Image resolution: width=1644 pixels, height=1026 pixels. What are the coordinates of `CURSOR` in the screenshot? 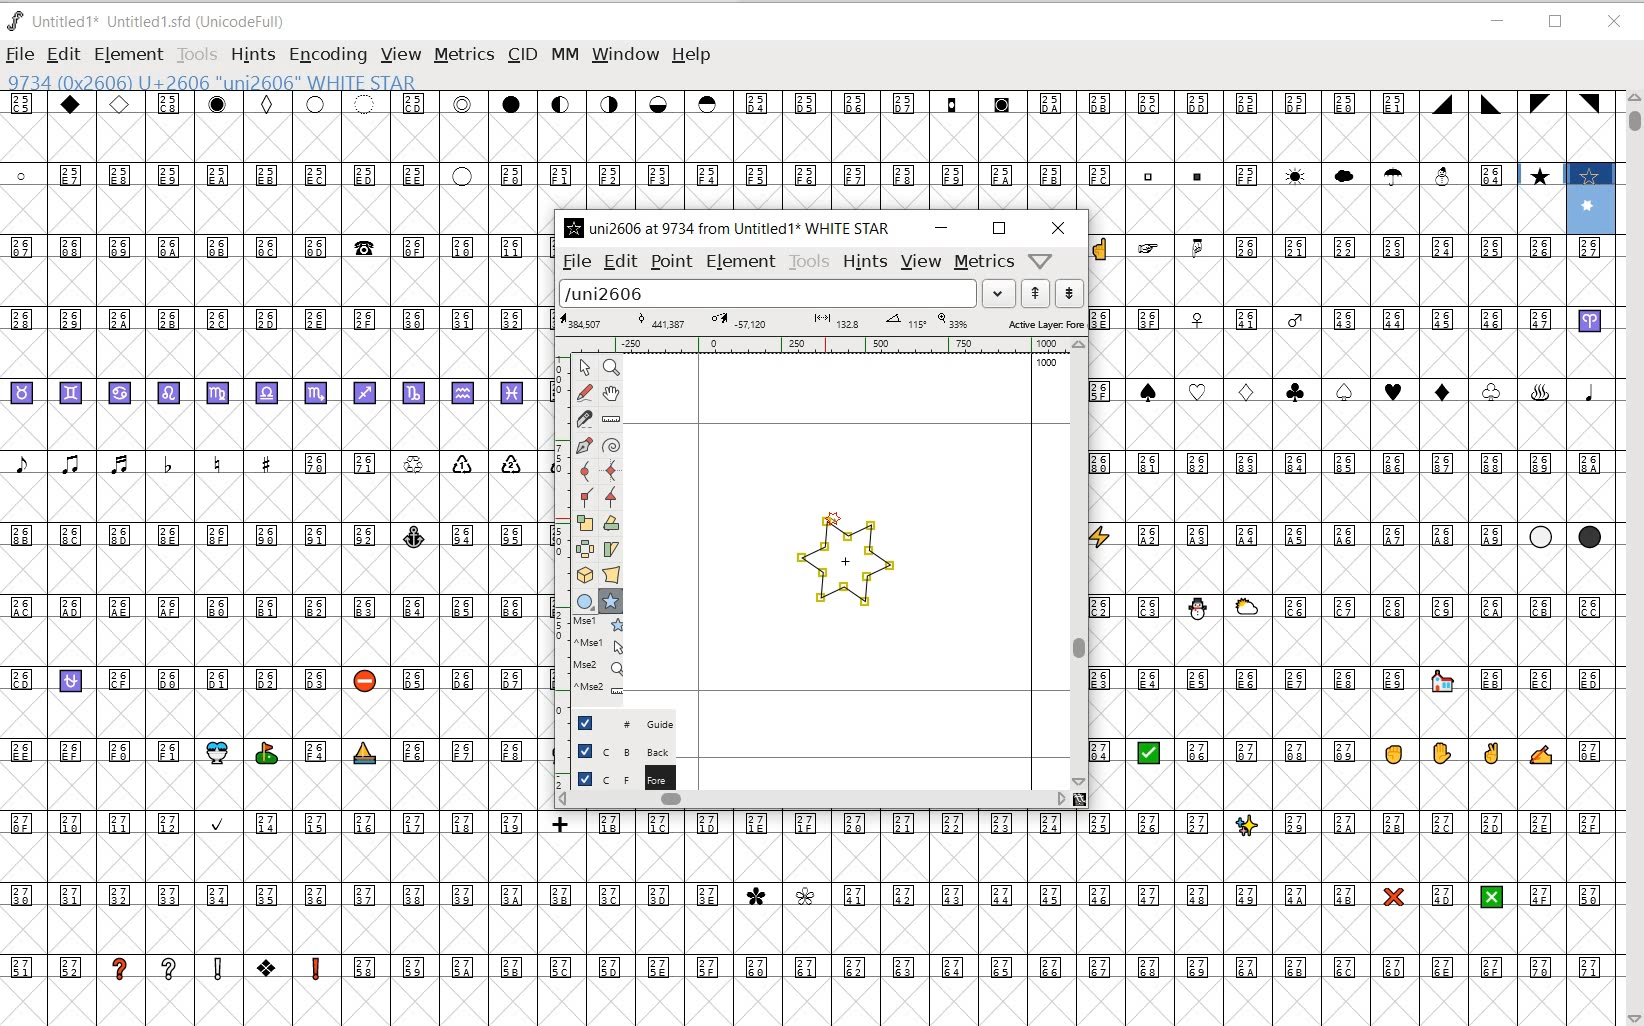 It's located at (1039, 76).